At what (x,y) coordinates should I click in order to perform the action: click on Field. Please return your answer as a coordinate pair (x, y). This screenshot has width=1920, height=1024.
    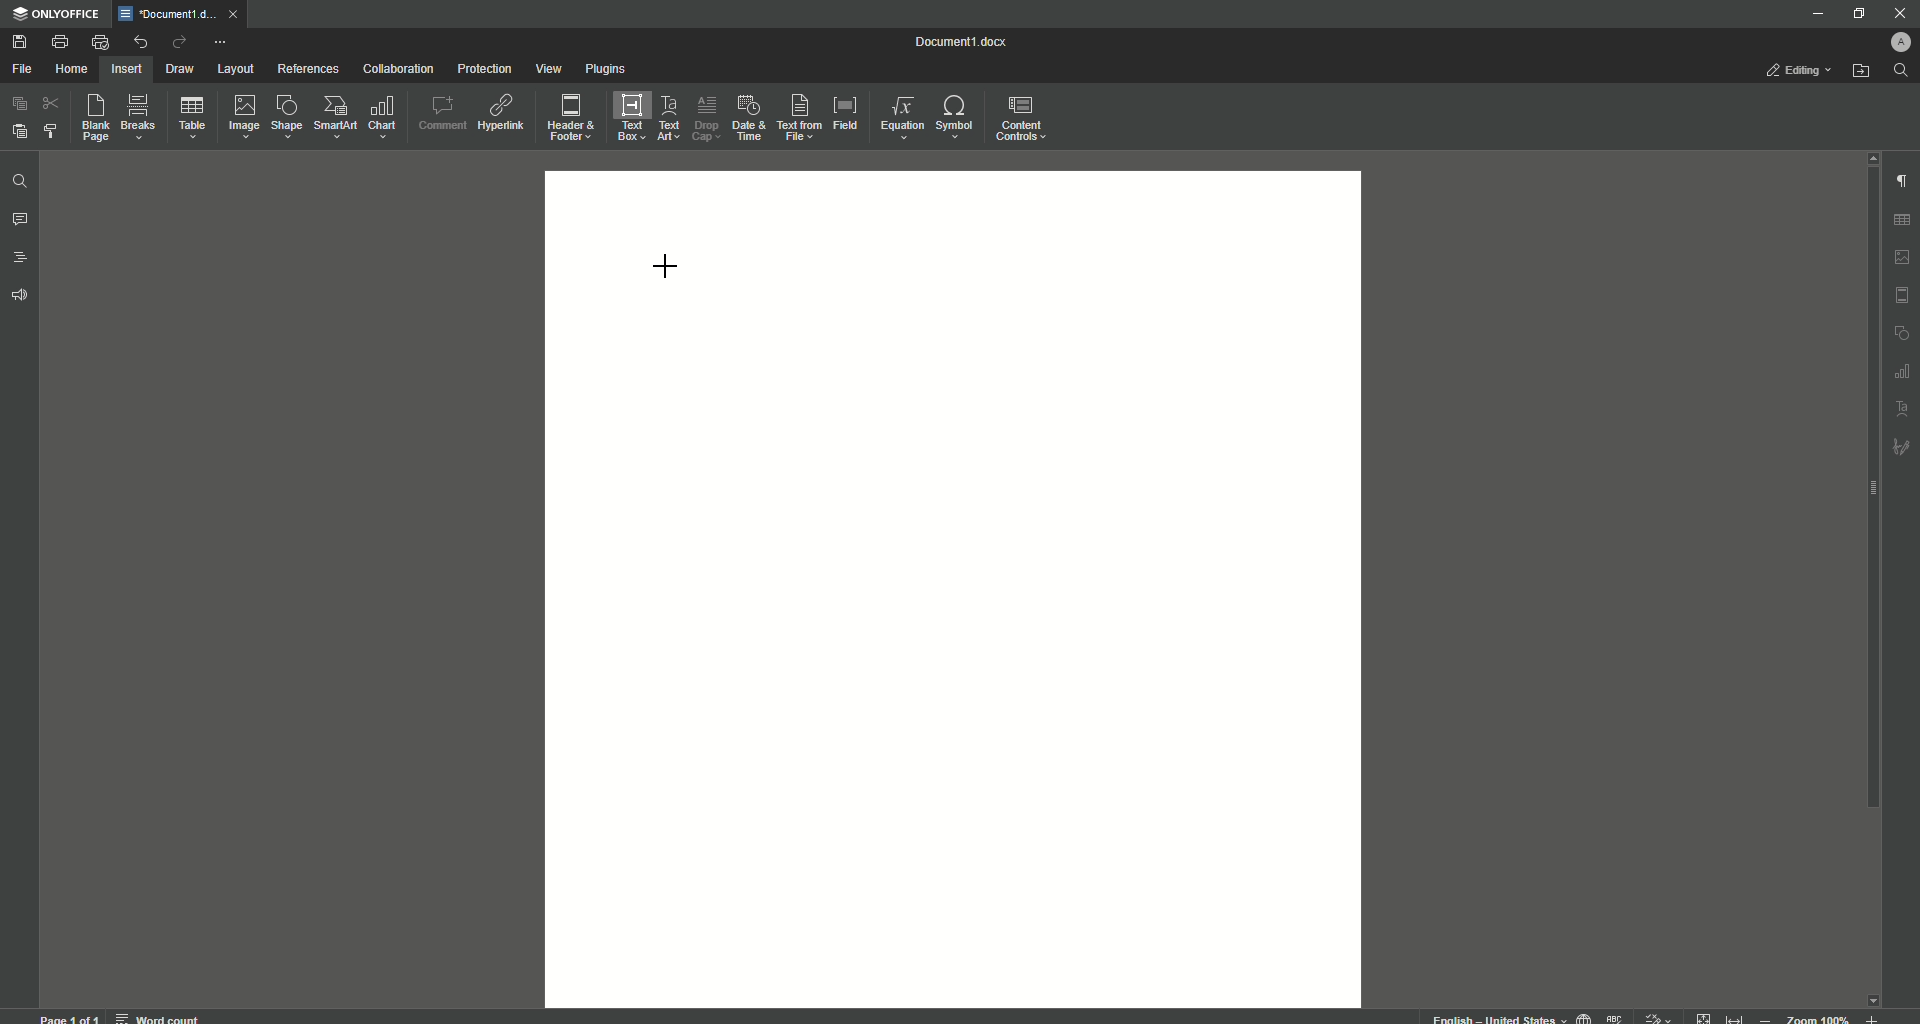
    Looking at the image, I should click on (844, 111).